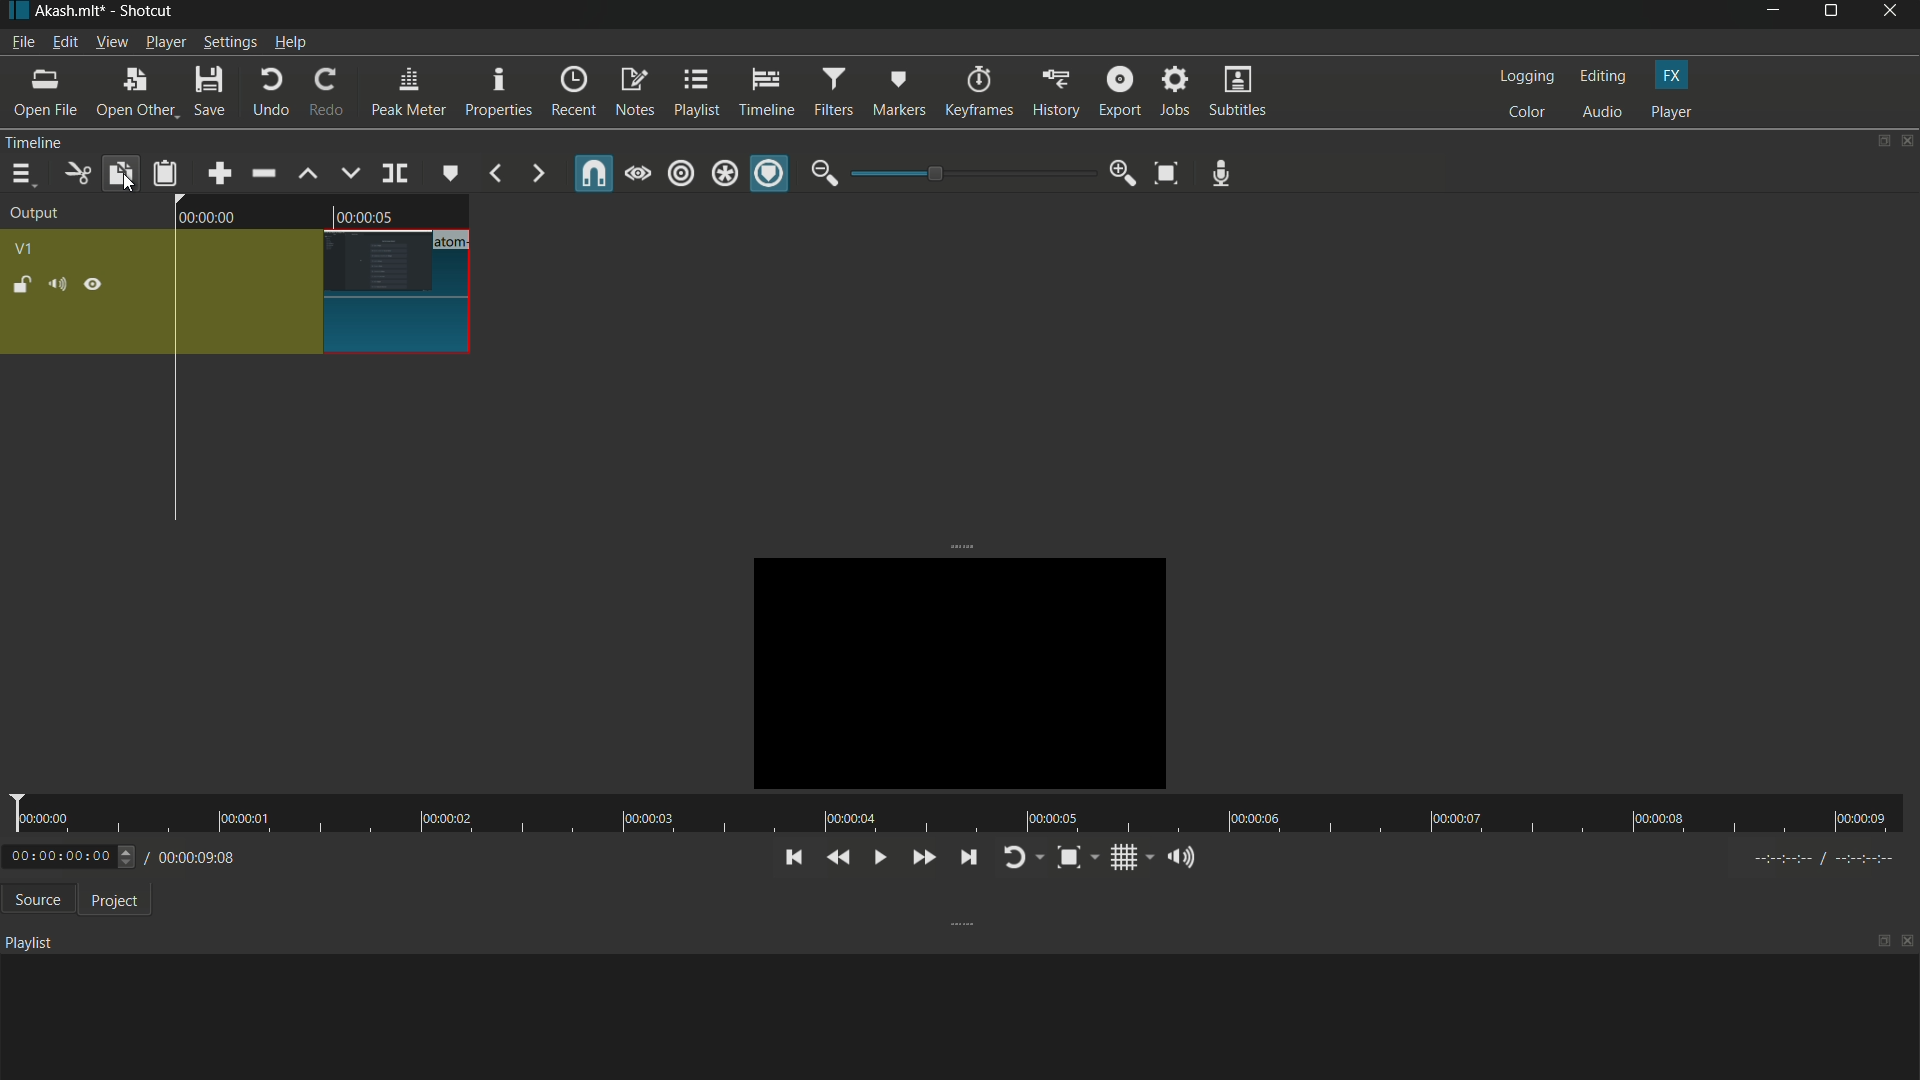 The height and width of the screenshot is (1080, 1920). I want to click on maximize, so click(1883, 941).